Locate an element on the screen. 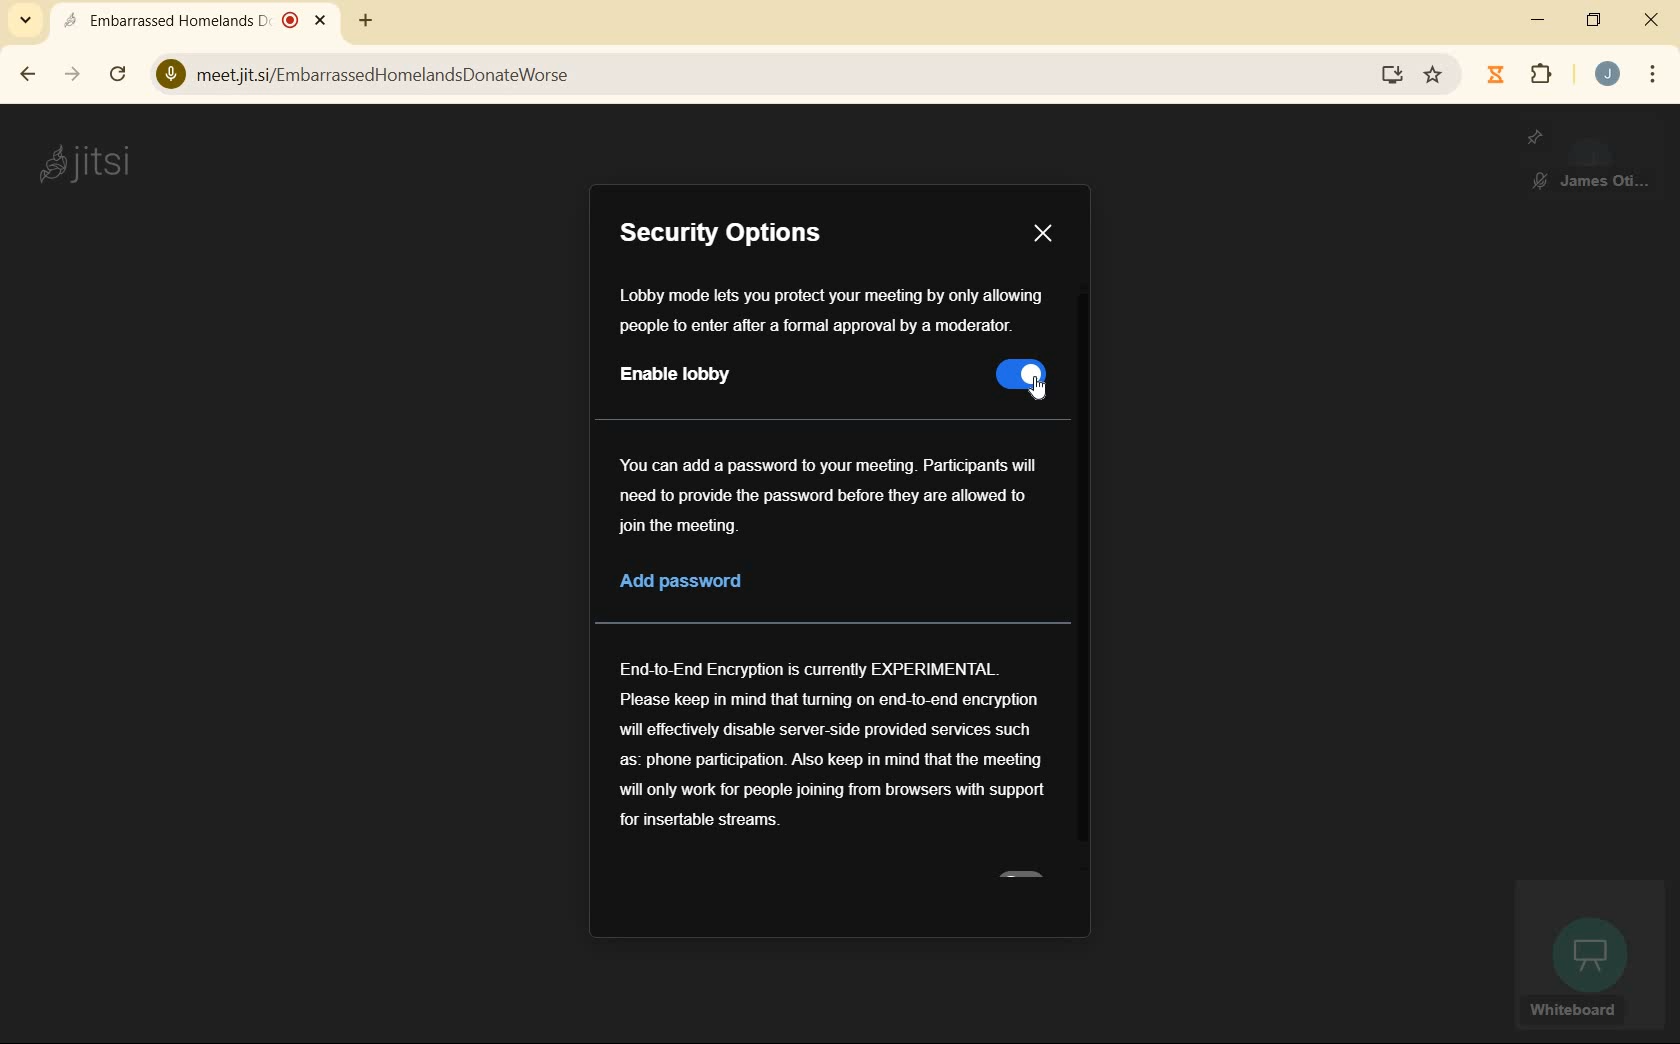 Image resolution: width=1680 pixels, height=1044 pixels. meeting locked via enable lobby is located at coordinates (1018, 377).